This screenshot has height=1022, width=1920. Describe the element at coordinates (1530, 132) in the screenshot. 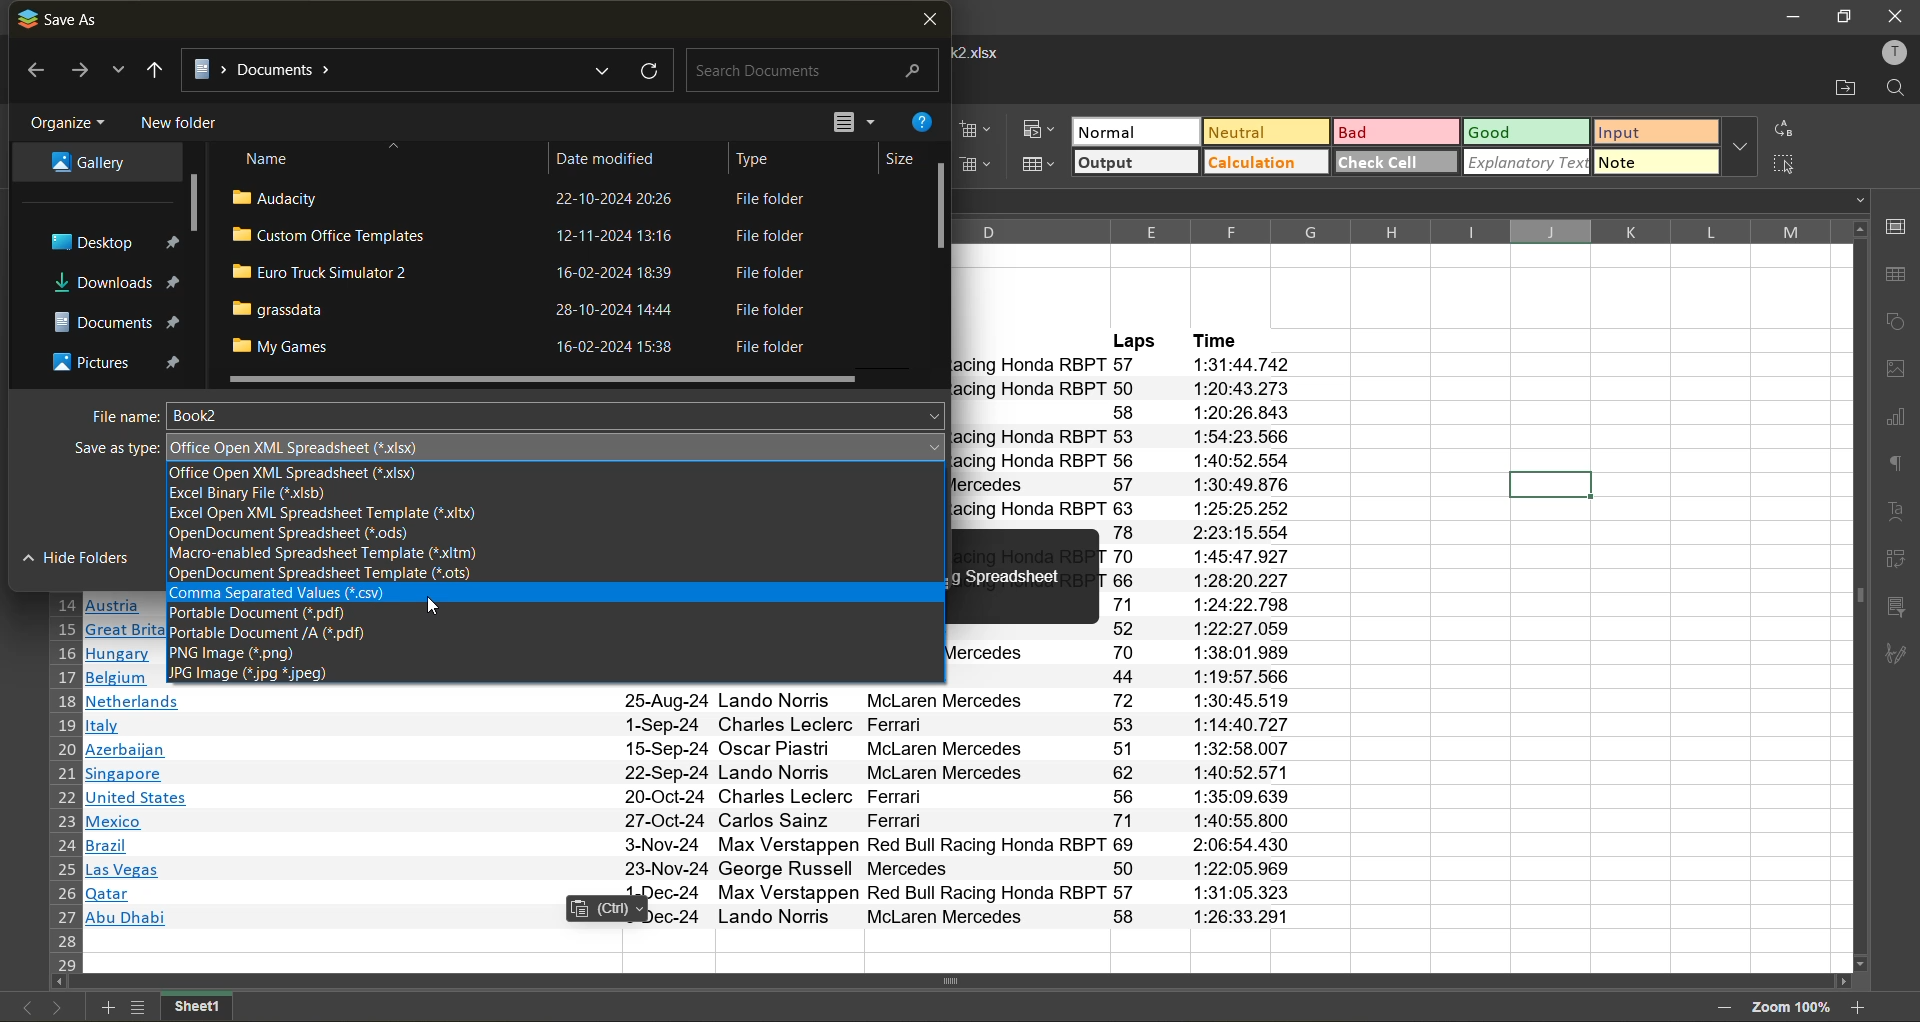

I see `good` at that location.